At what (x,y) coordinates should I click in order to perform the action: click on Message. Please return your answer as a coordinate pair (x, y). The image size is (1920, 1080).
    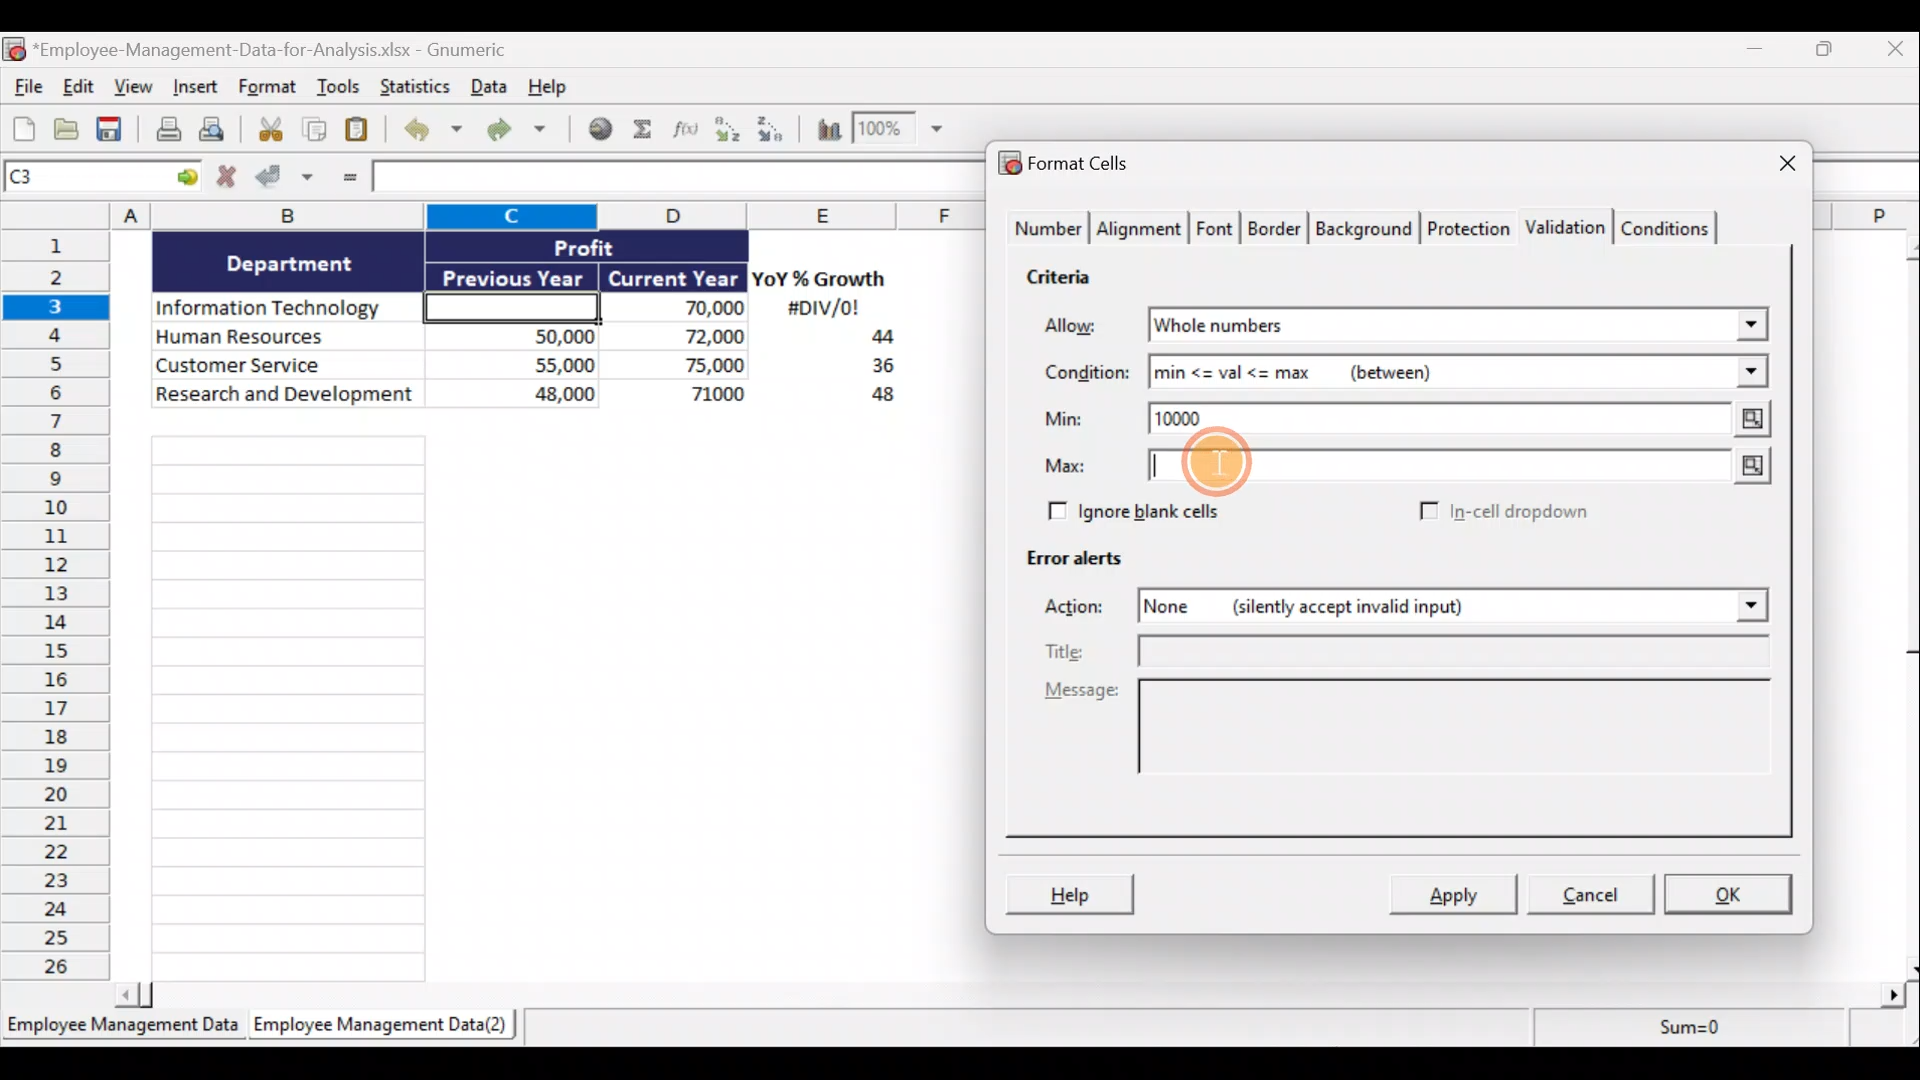
    Looking at the image, I should click on (1403, 739).